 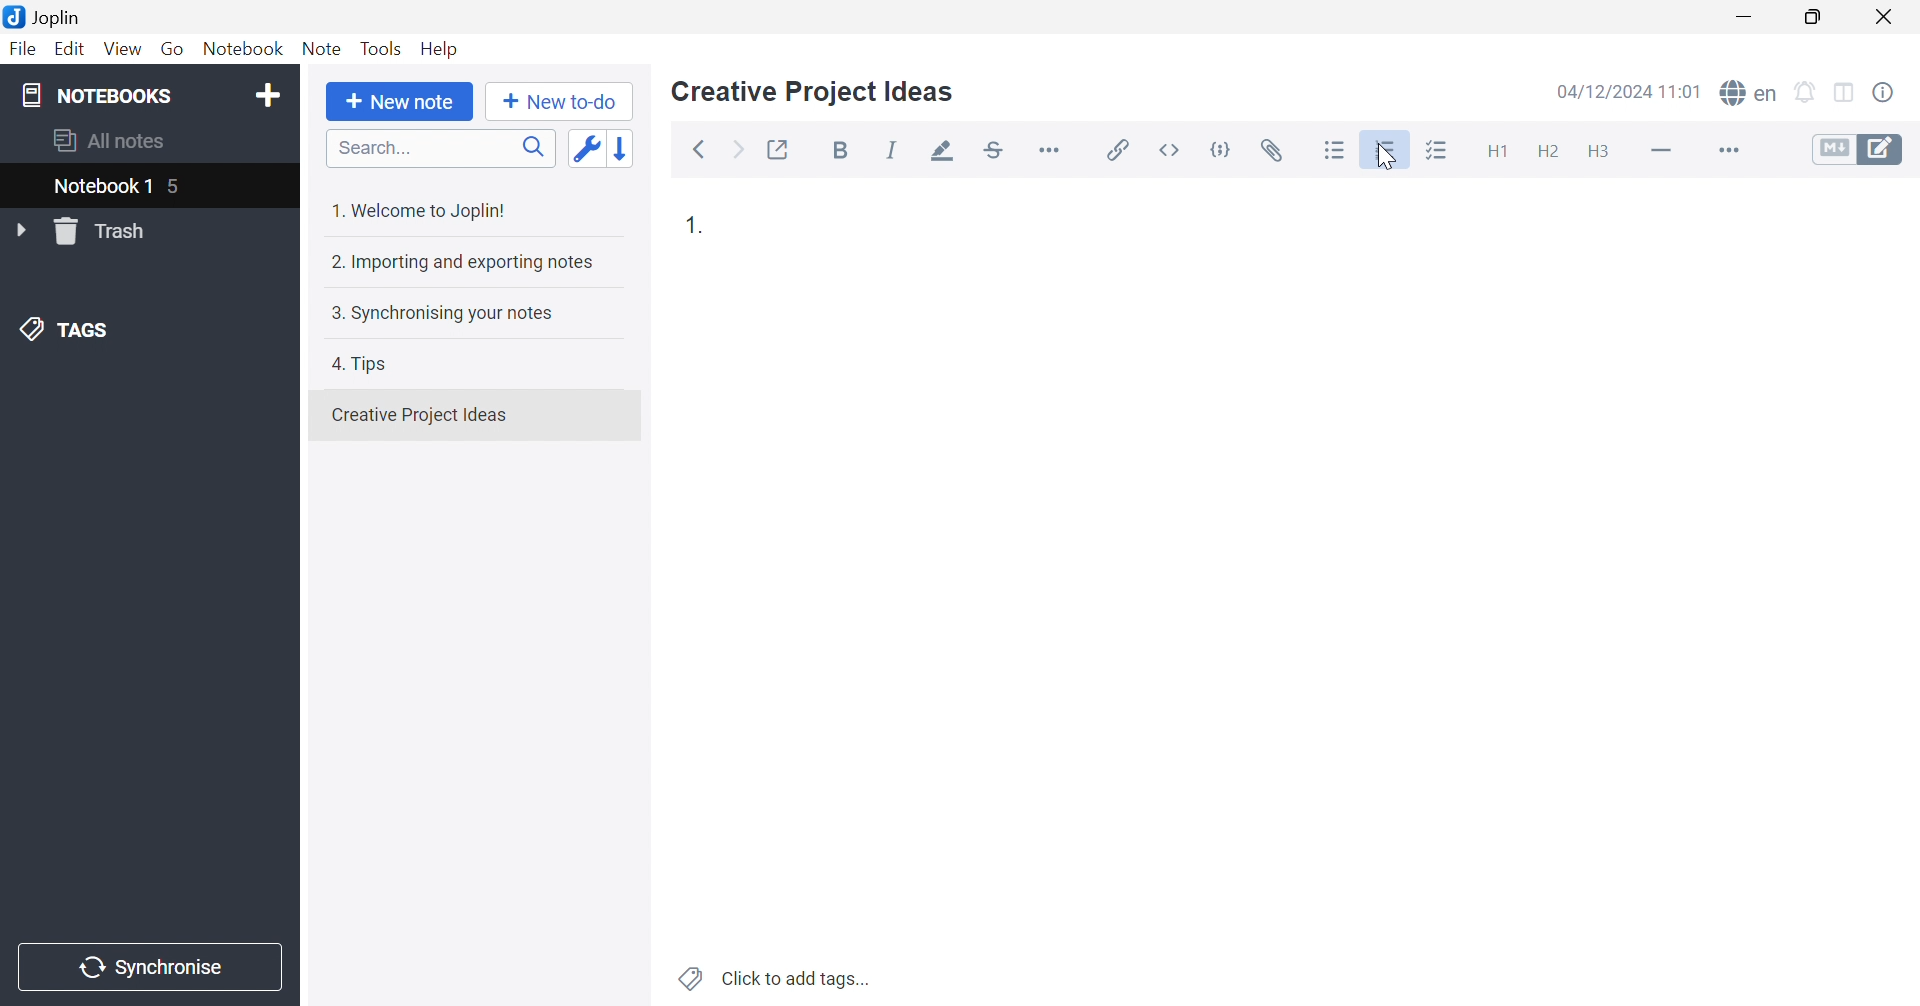 I want to click on Notebook 1, so click(x=100, y=188).